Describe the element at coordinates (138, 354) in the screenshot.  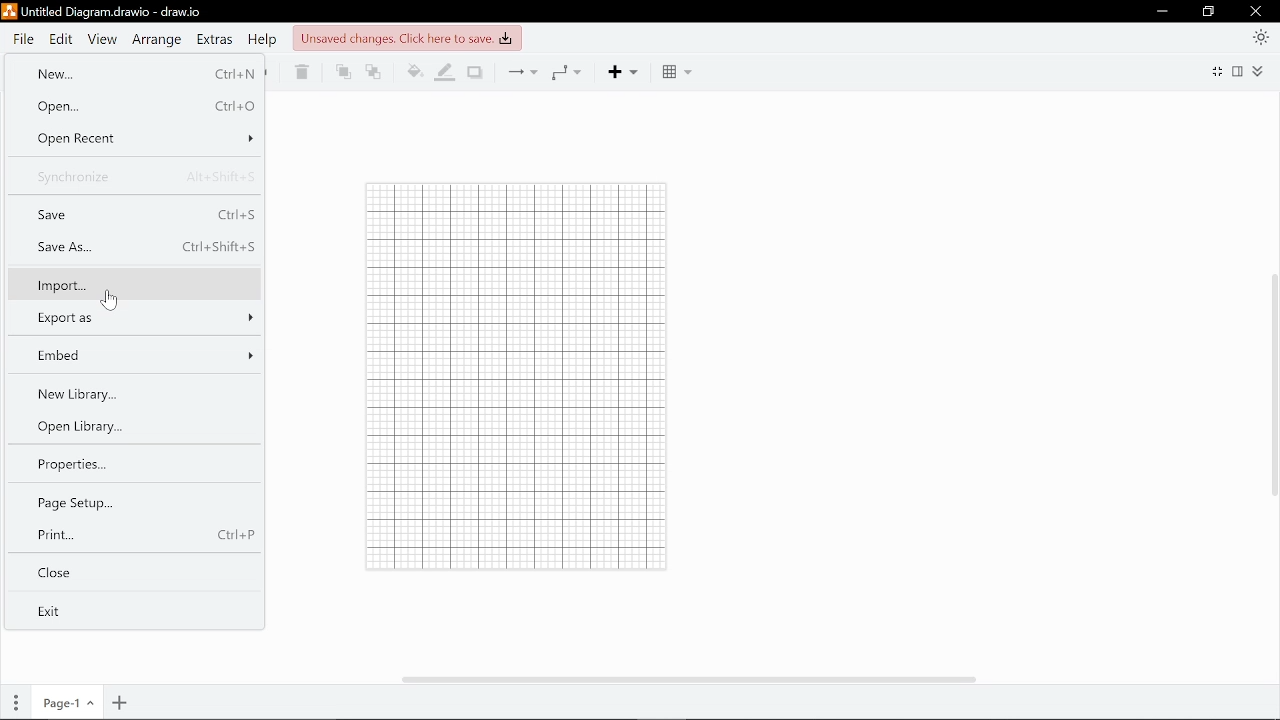
I see `Embed` at that location.